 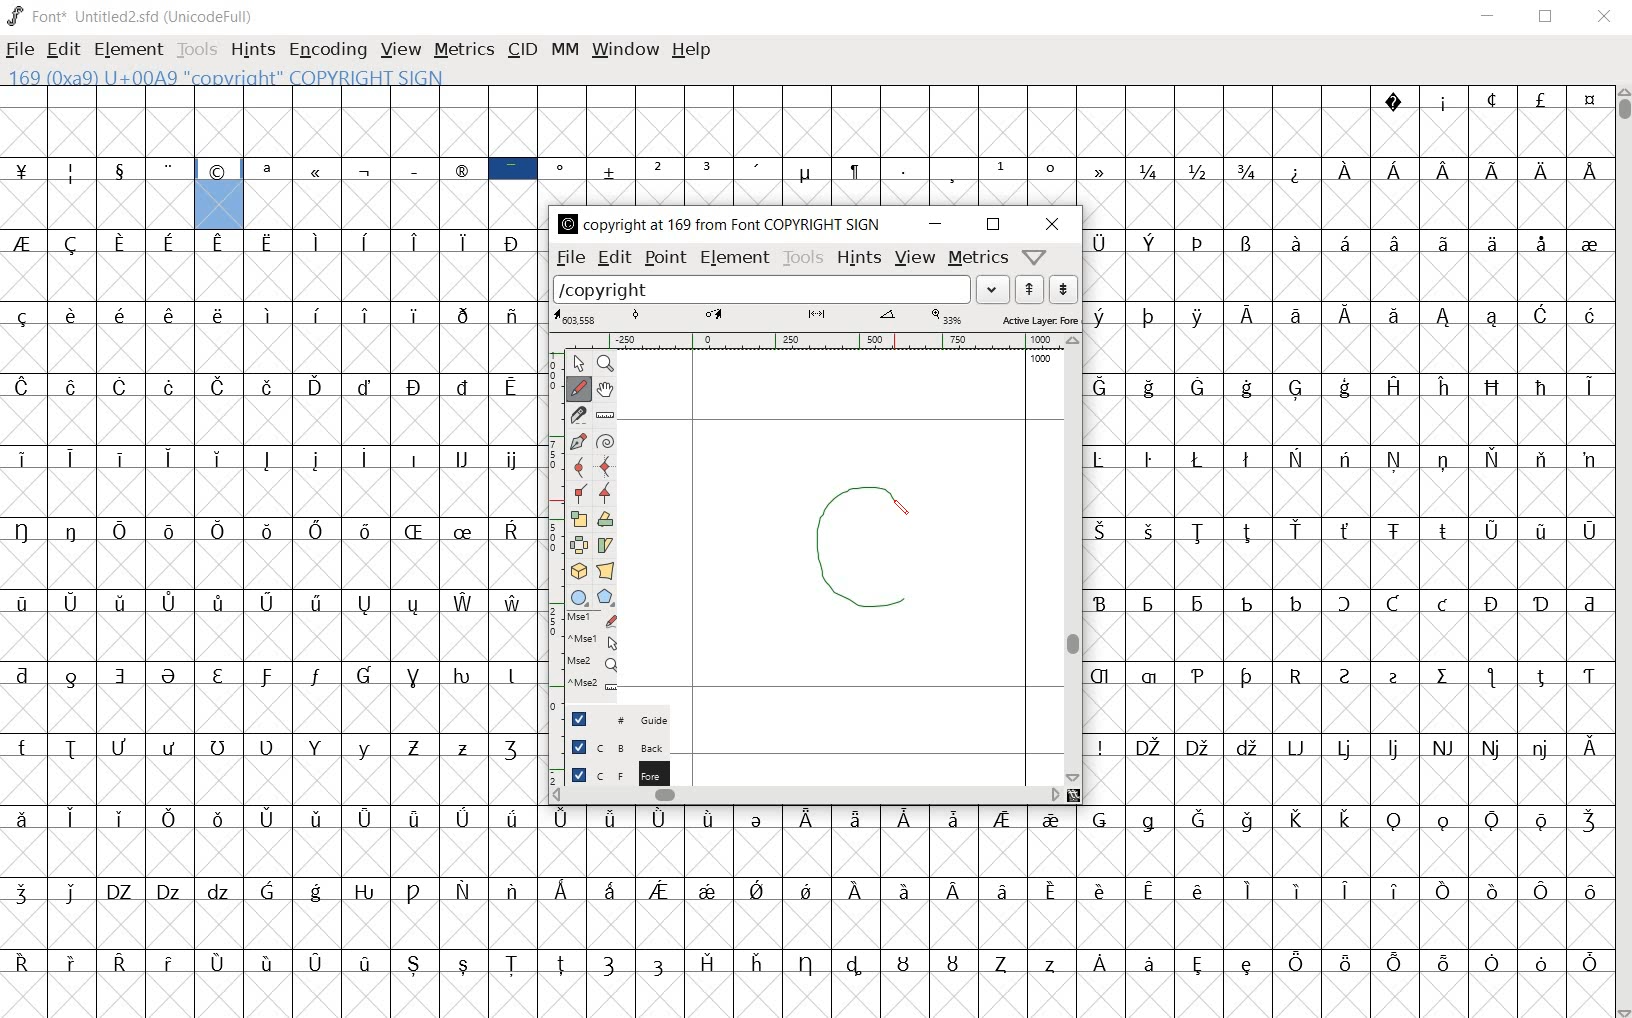 What do you see at coordinates (1548, 17) in the screenshot?
I see `restore` at bounding box center [1548, 17].